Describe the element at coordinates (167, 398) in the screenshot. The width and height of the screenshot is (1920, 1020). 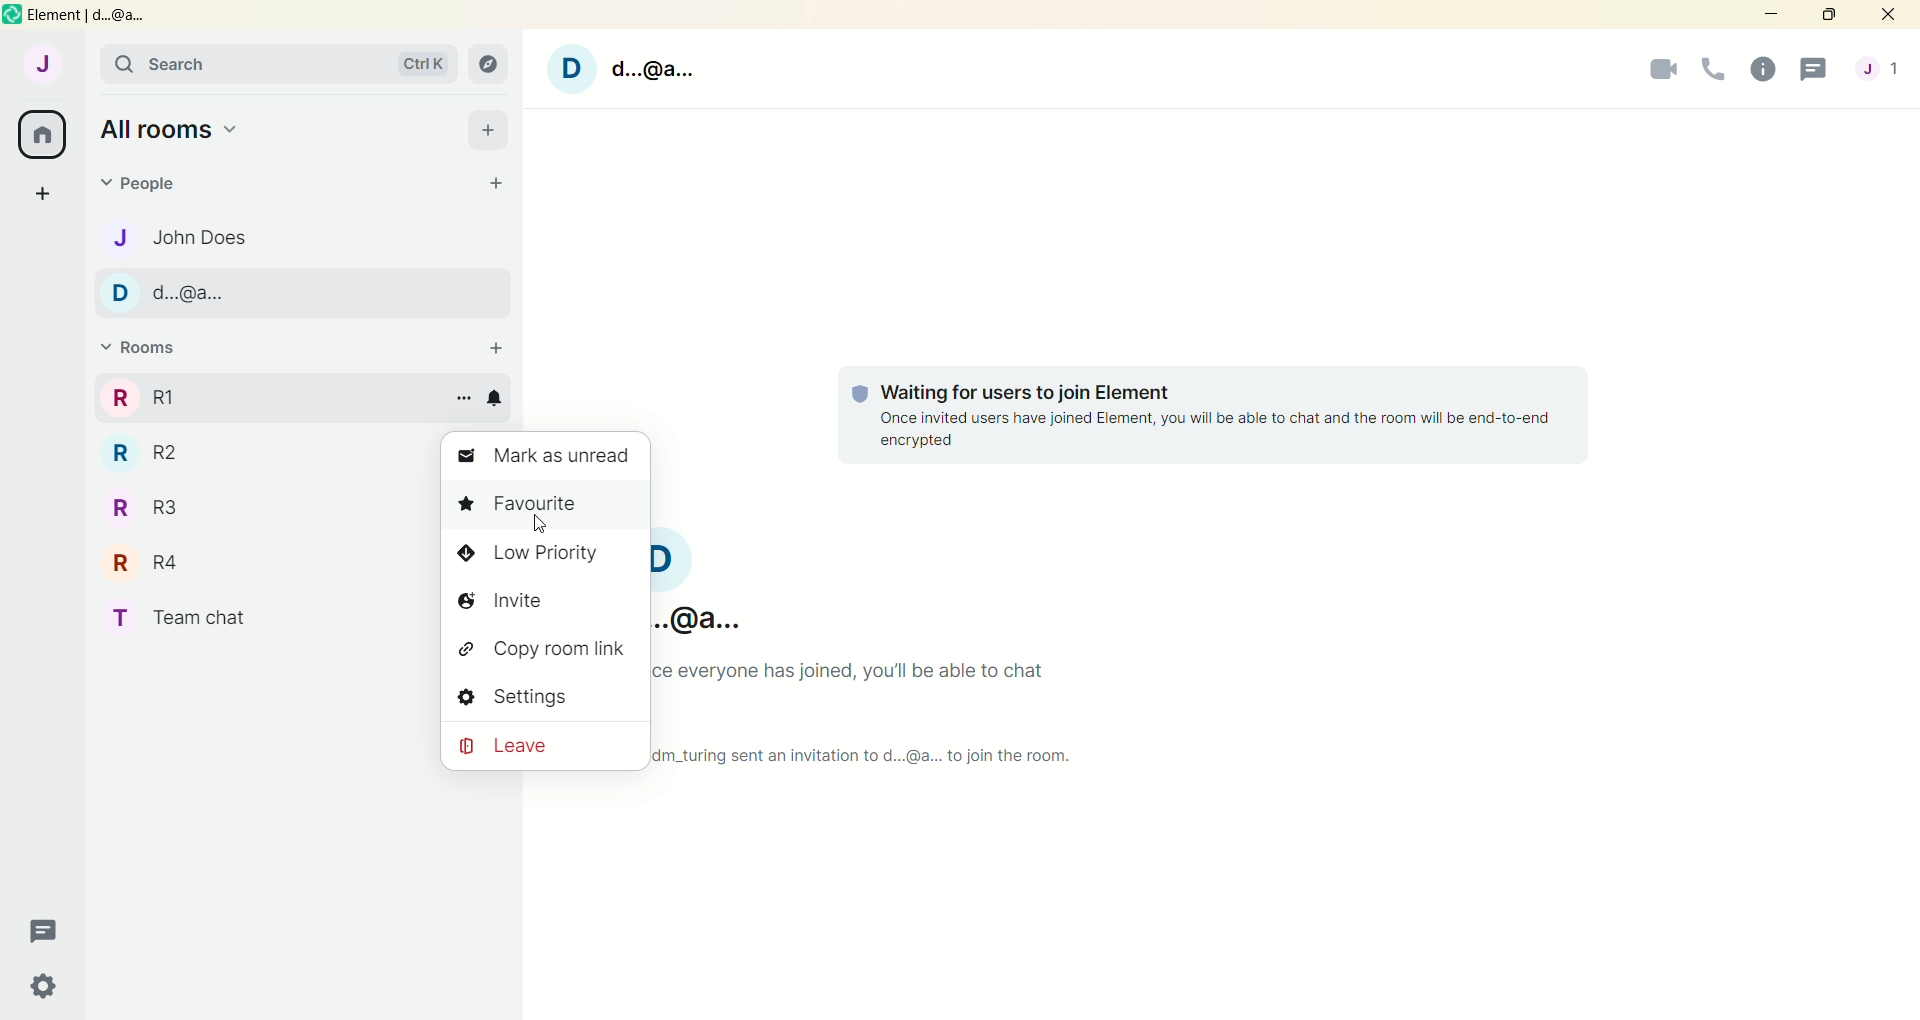
I see `R RI` at that location.